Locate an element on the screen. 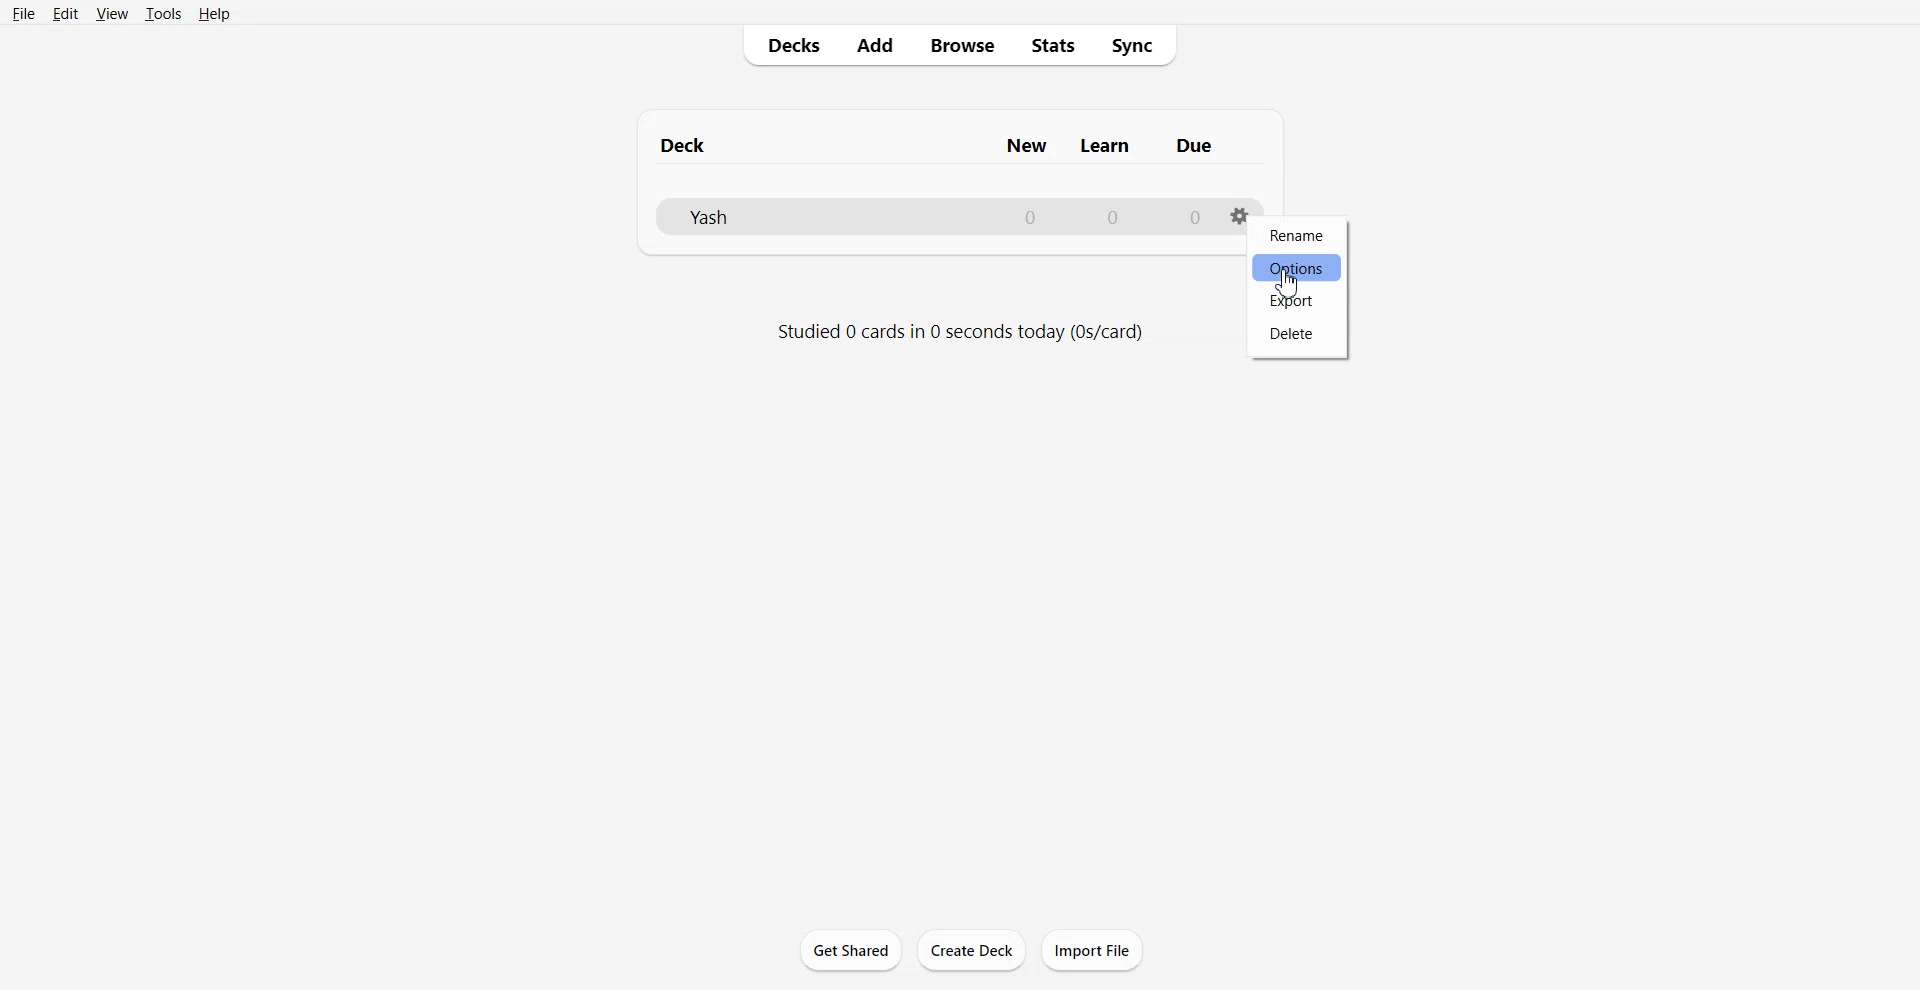 The height and width of the screenshot is (990, 1920). Text 2 is located at coordinates (957, 332).